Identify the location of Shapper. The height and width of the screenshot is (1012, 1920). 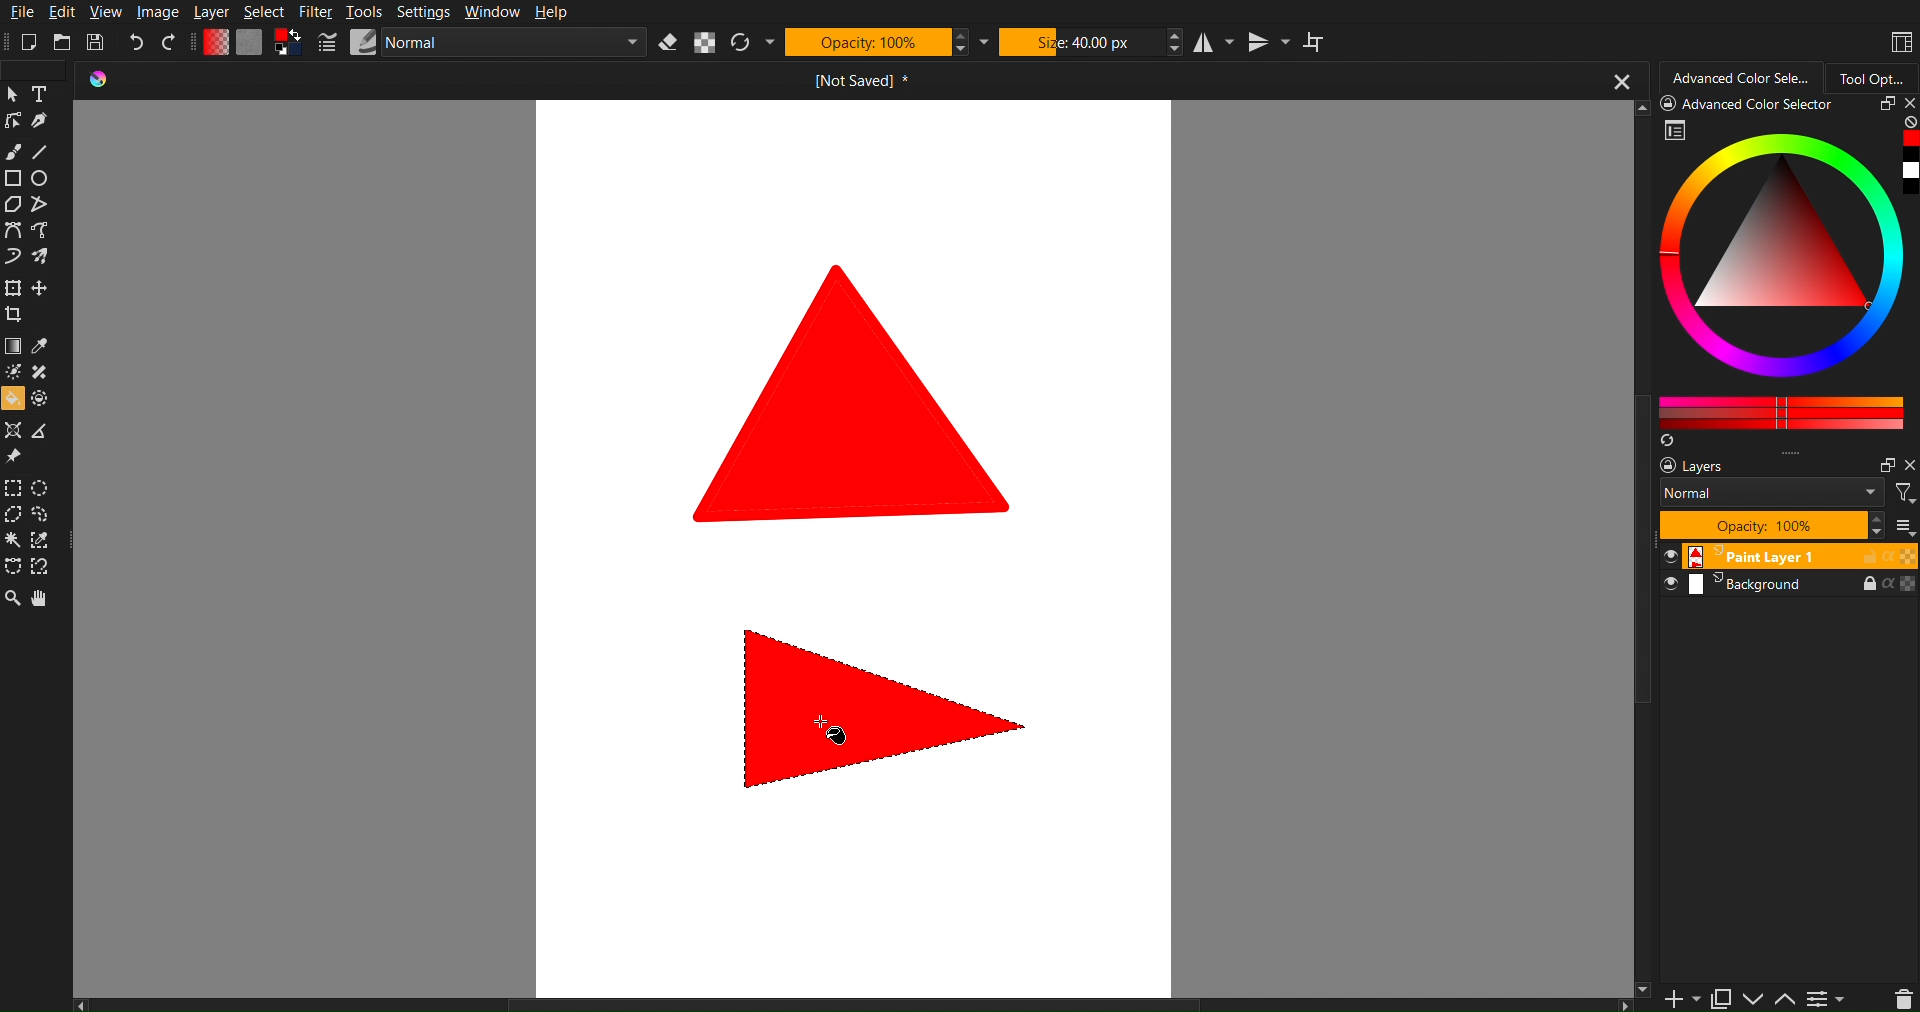
(12, 431).